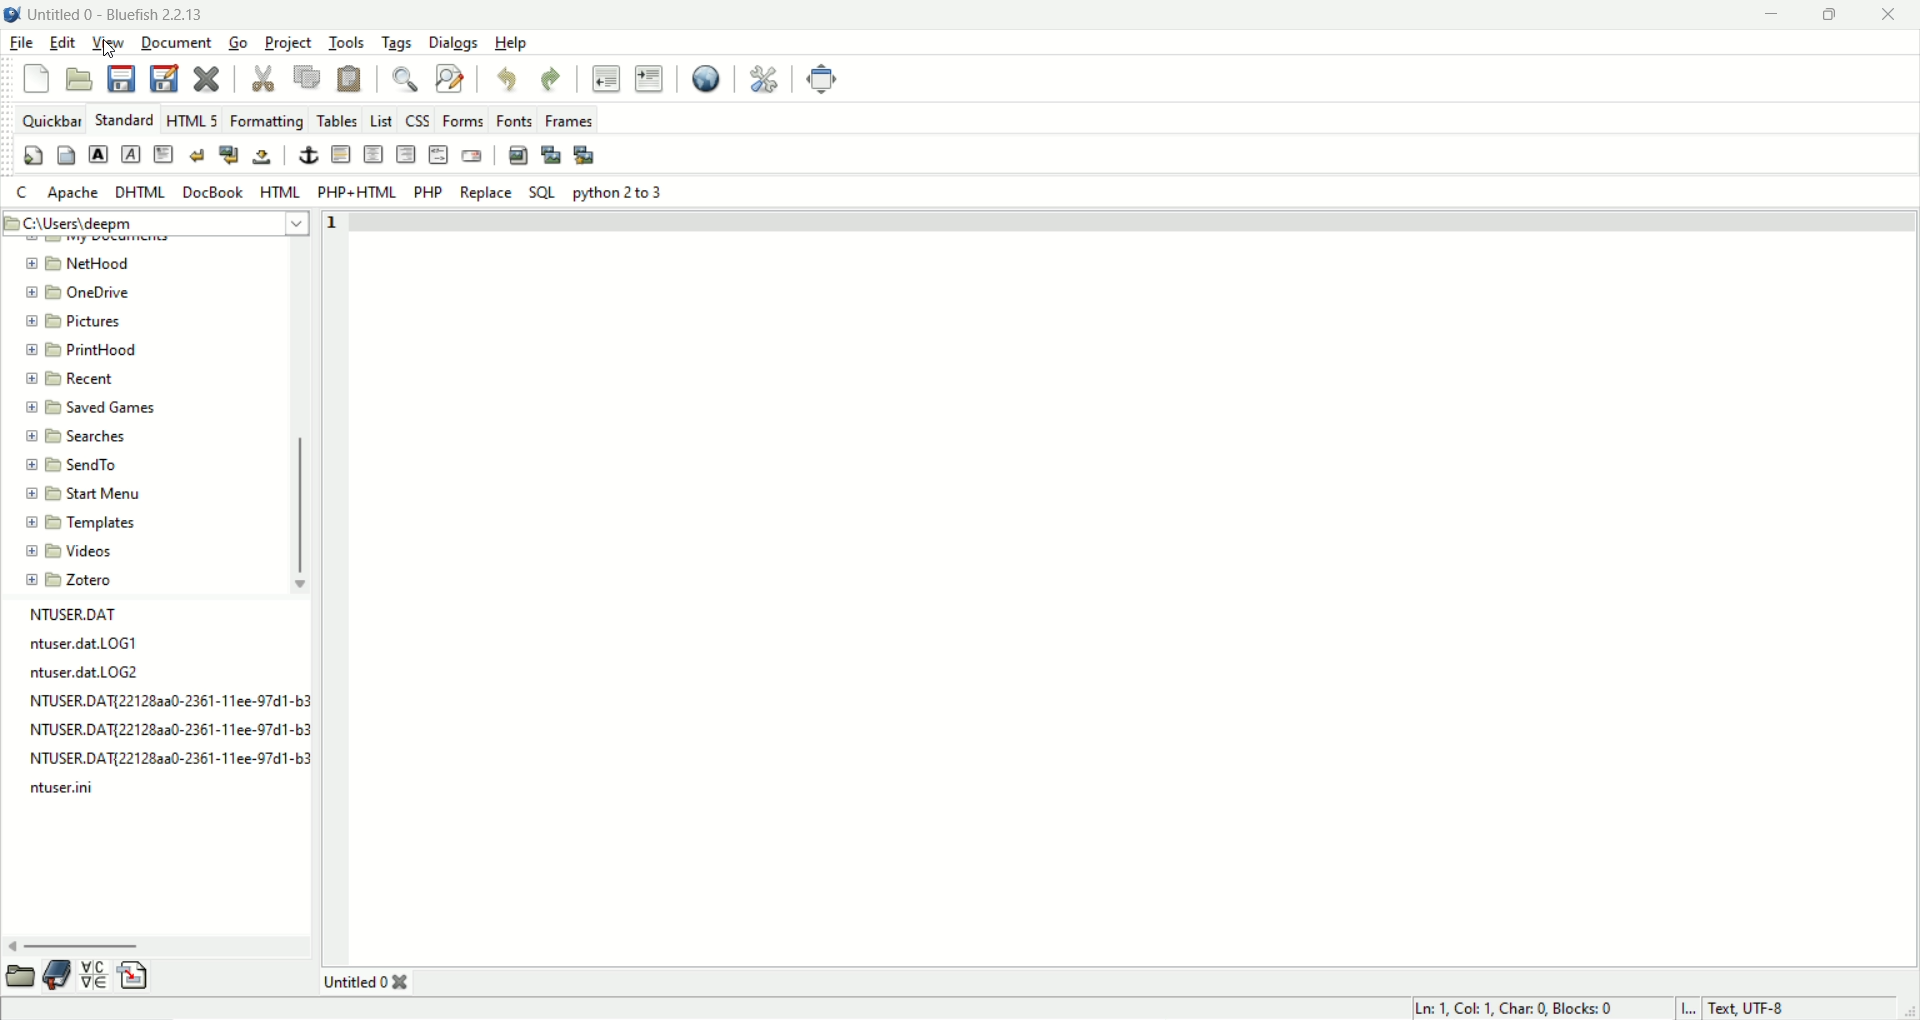 This screenshot has height=1020, width=1920. What do you see at coordinates (339, 155) in the screenshot?
I see `horizontal rule` at bounding box center [339, 155].